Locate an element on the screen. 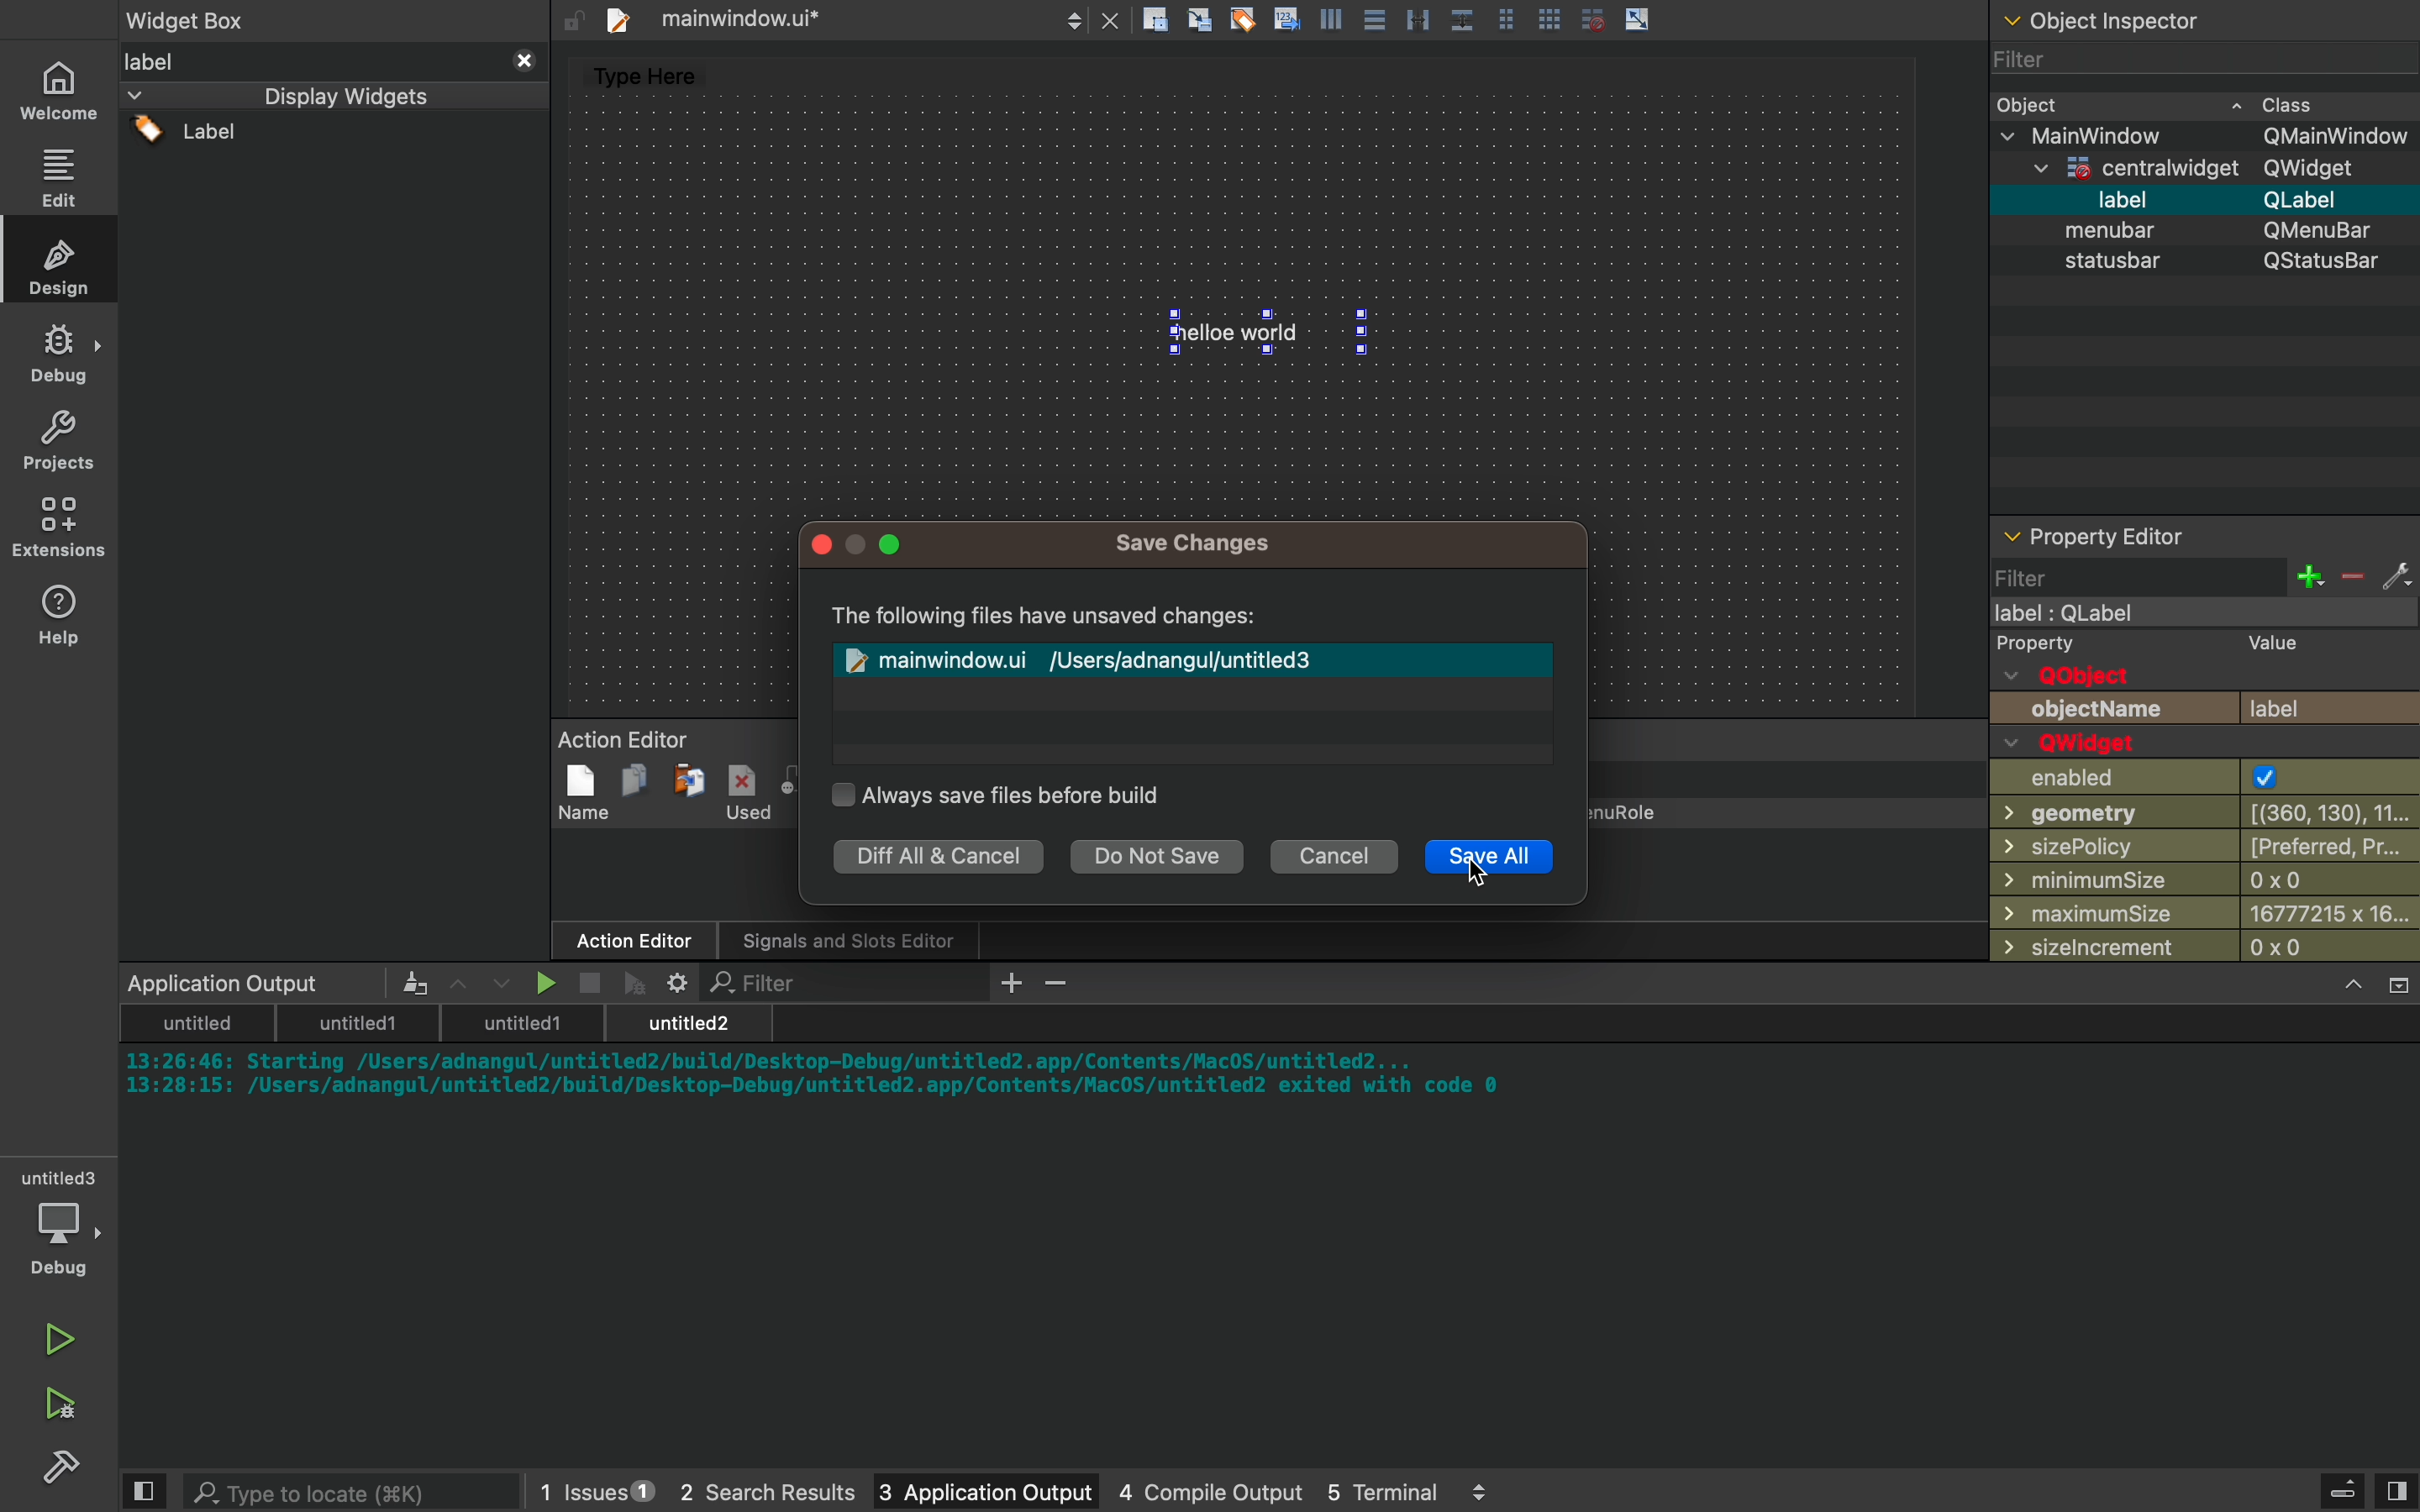 The width and height of the screenshot is (2420, 1512). cursor is located at coordinates (1488, 877).